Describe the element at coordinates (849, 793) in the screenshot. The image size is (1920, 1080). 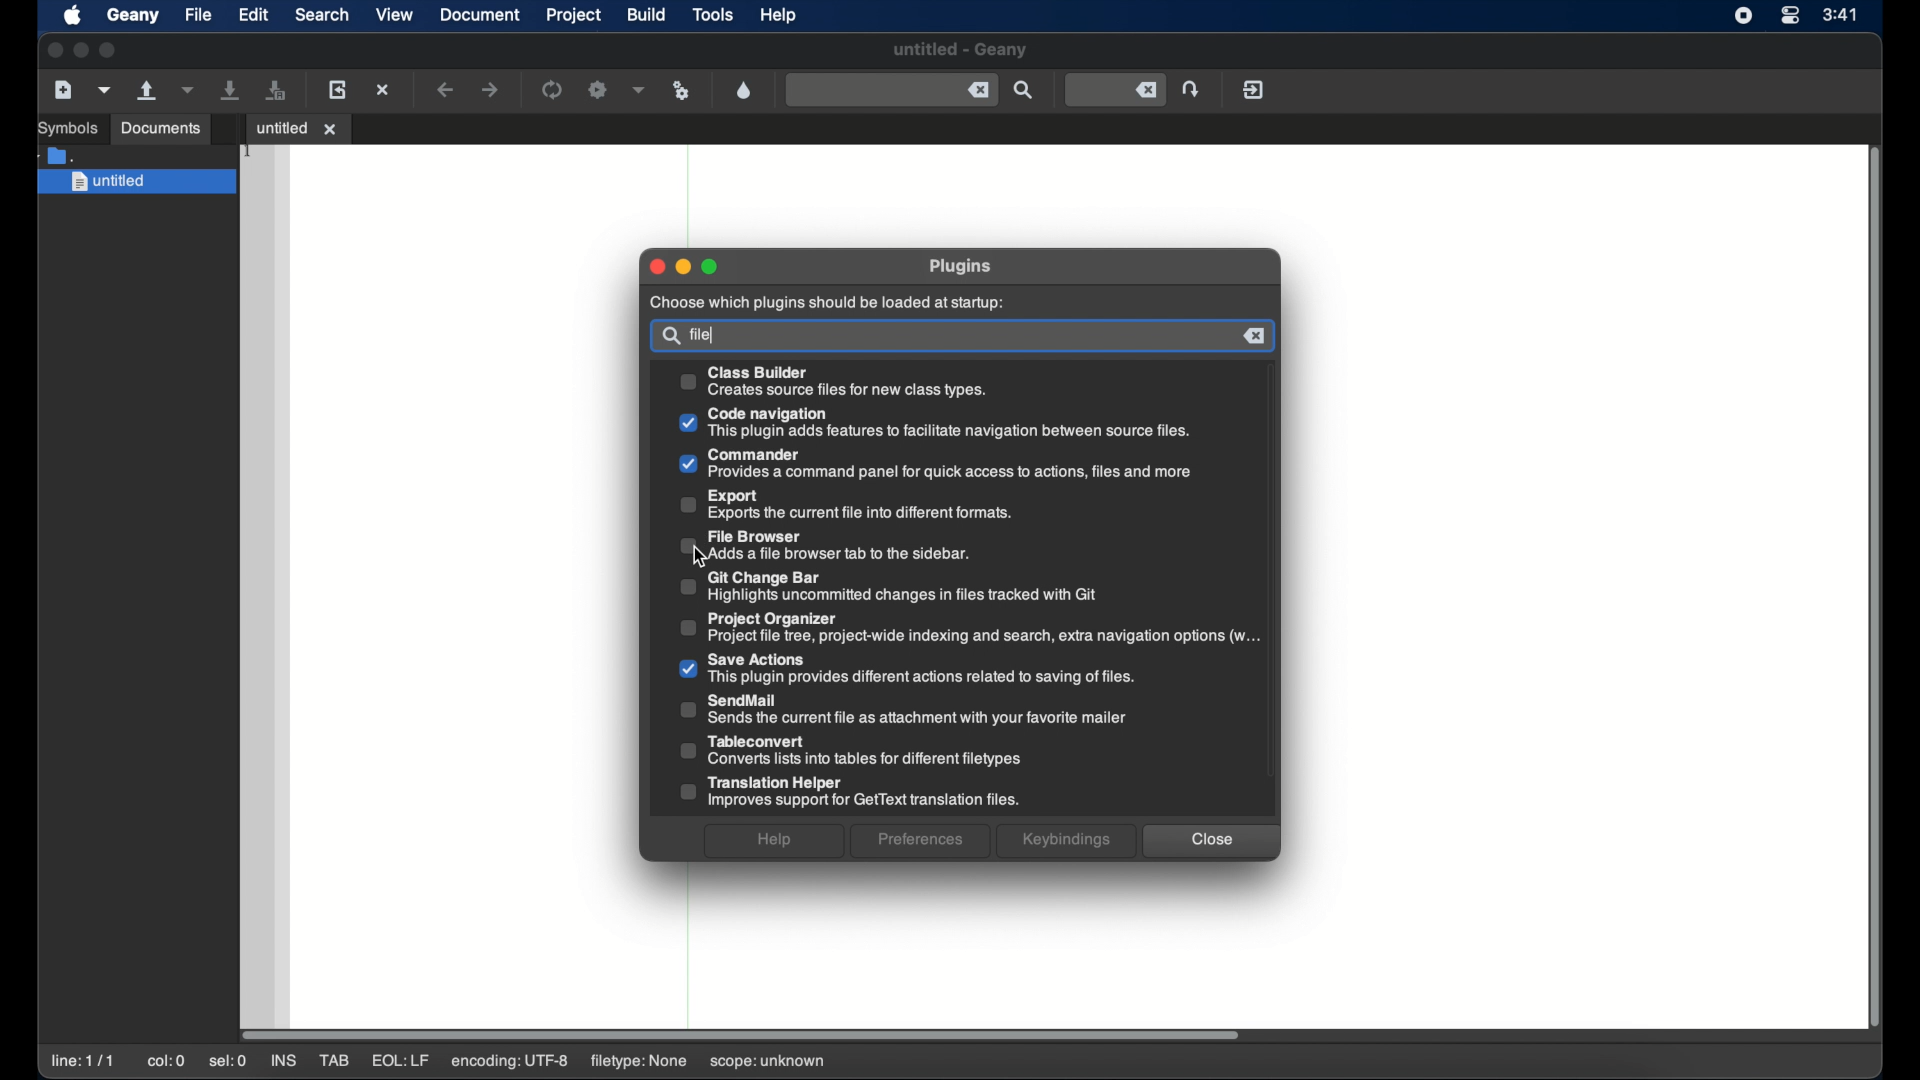
I see `translation helper` at that location.